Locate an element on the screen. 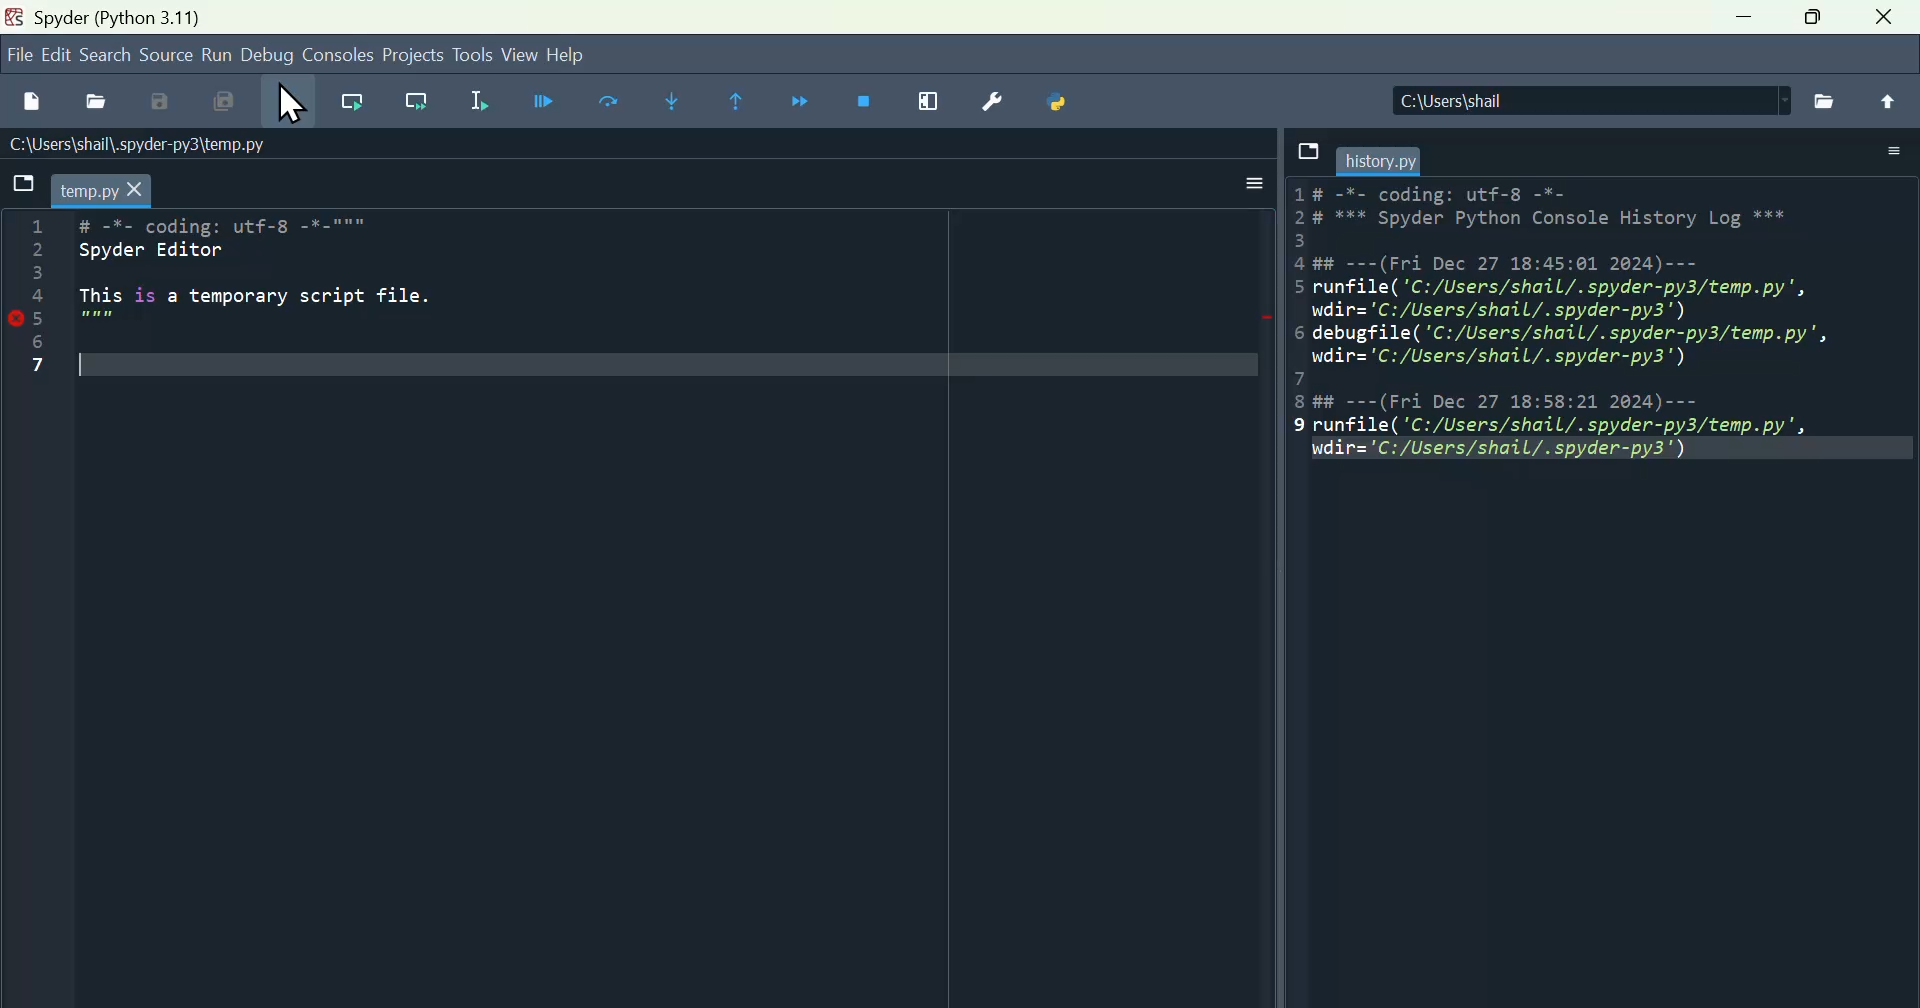 The image size is (1920, 1008). History pane - 1#-*- coding: utf-8 -*- 2*** Spyder Python Console History Log*** 3 4(Fri Dec 27 18:45:01 2024)... 5 runfile("C:/Users/shail/.spyder-py3/temp.py", wdir='C:/Users/shail/.spyder-py3') 6 debugfile('C:/Users/shail/.spyder-py3/temp.py", udir='C:/Users/shail/.spyder-py3') 7 8#(Fri Dec 27 18:58:21 2024) 9 runfile("C:/Users/shail/.spyder-py3/temp.py", udir='C:/Users/shall/.spyder-py3) is located at coordinates (1600, 331).